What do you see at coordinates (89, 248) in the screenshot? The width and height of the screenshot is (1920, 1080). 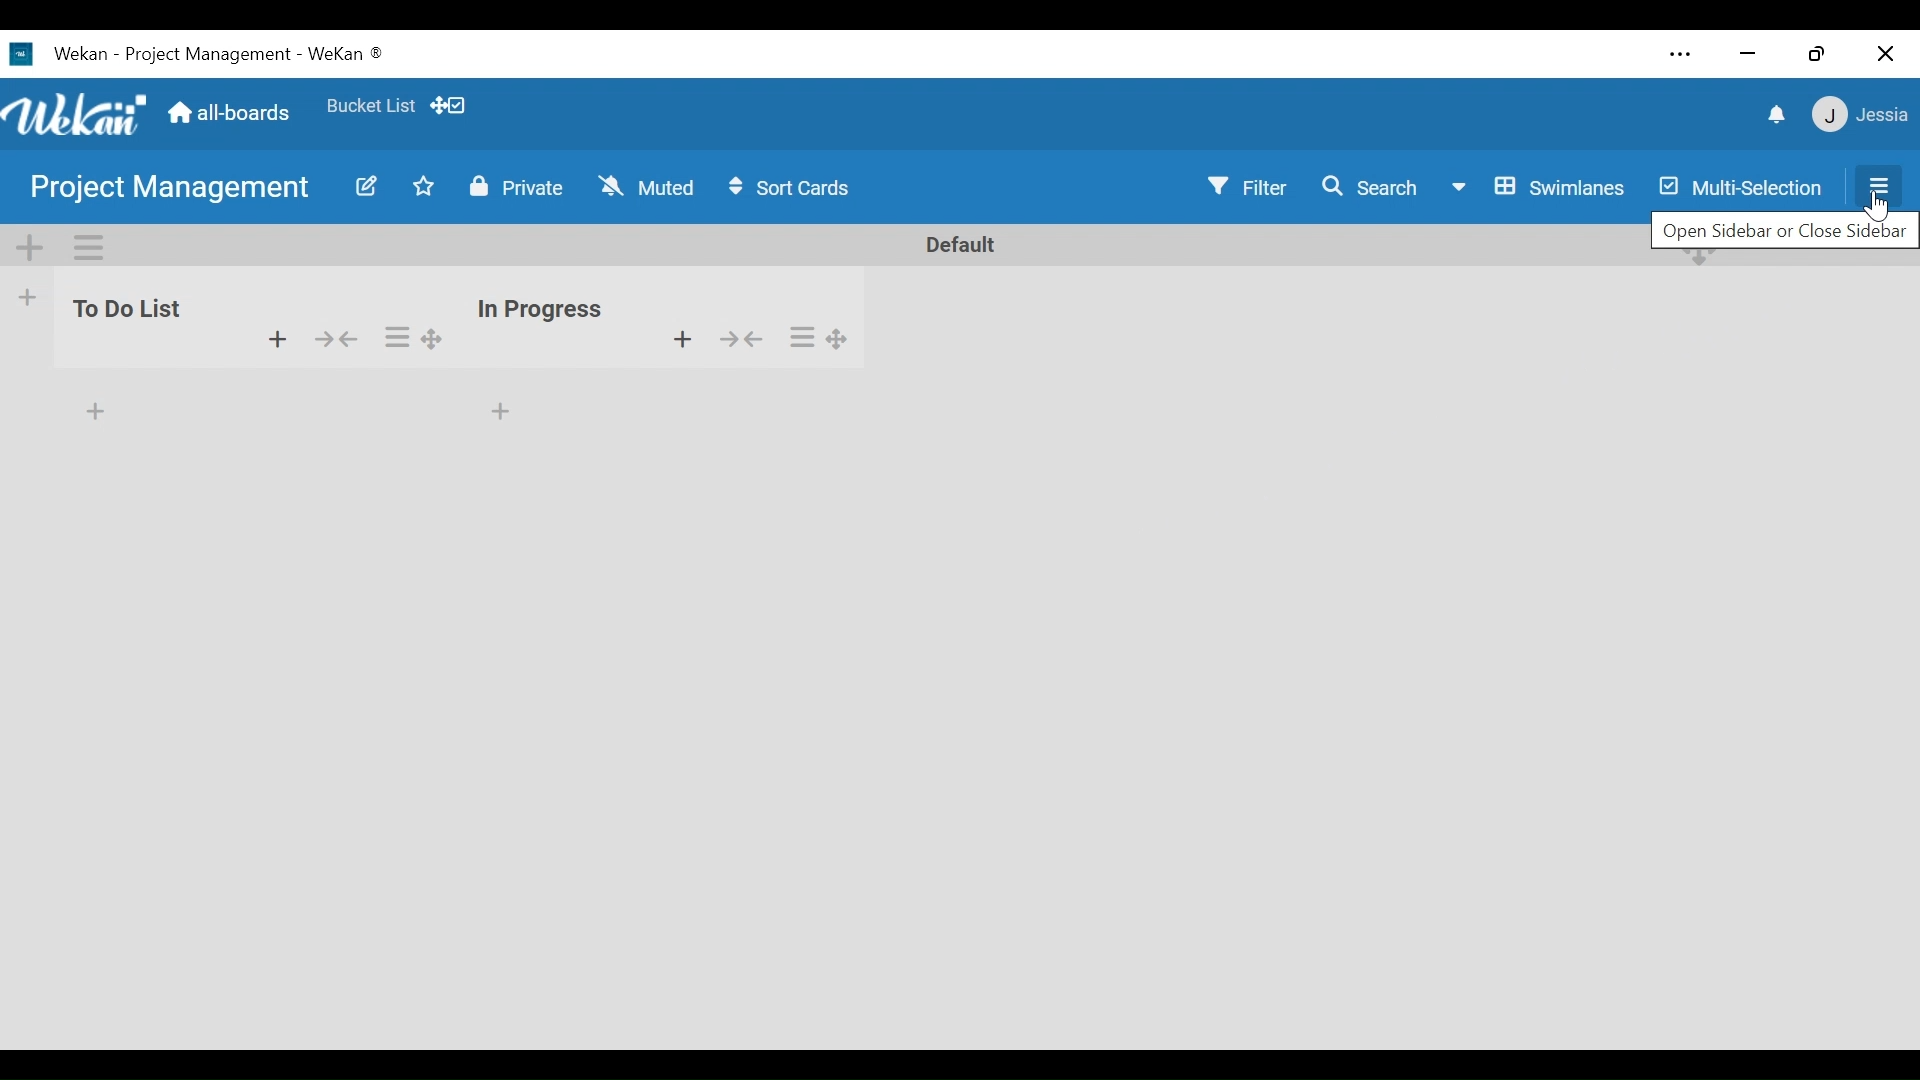 I see `Swimlane actions` at bounding box center [89, 248].